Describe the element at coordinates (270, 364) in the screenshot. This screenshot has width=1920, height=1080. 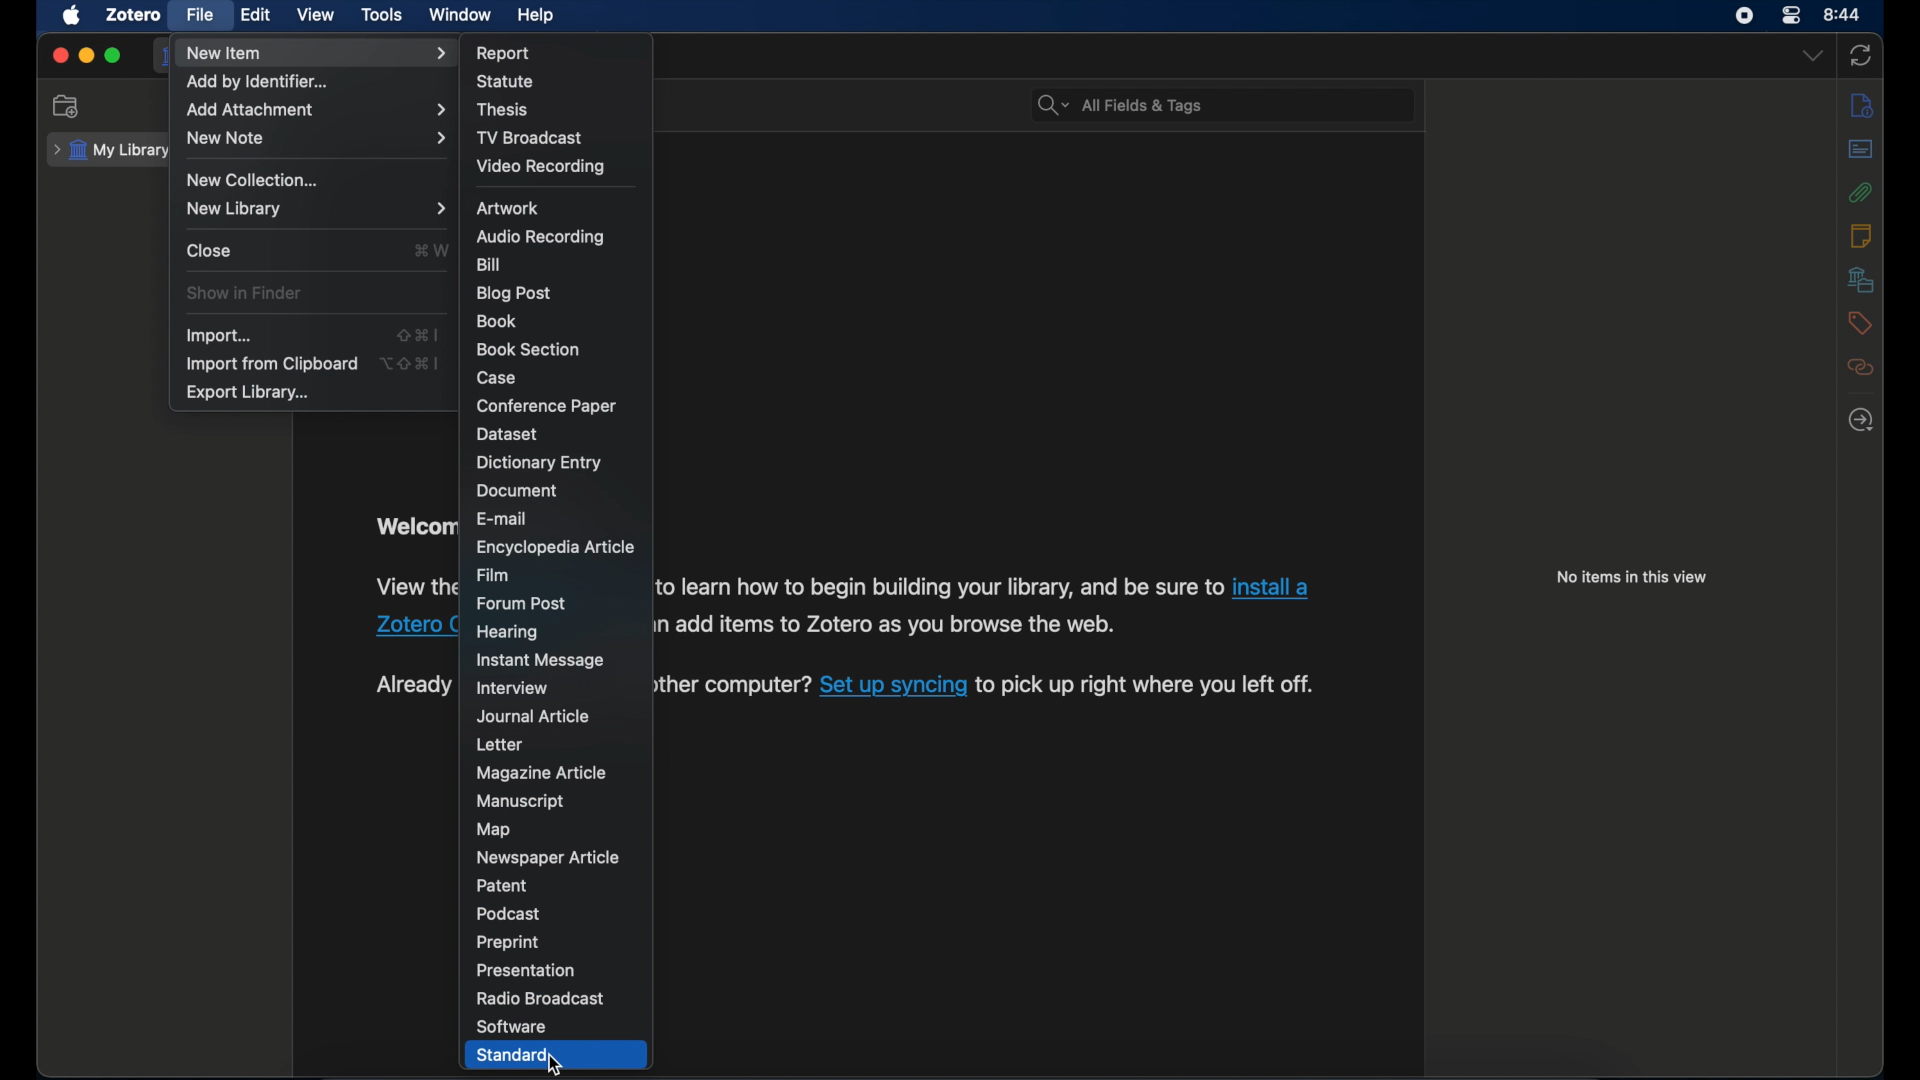
I see `import from clipboard` at that location.